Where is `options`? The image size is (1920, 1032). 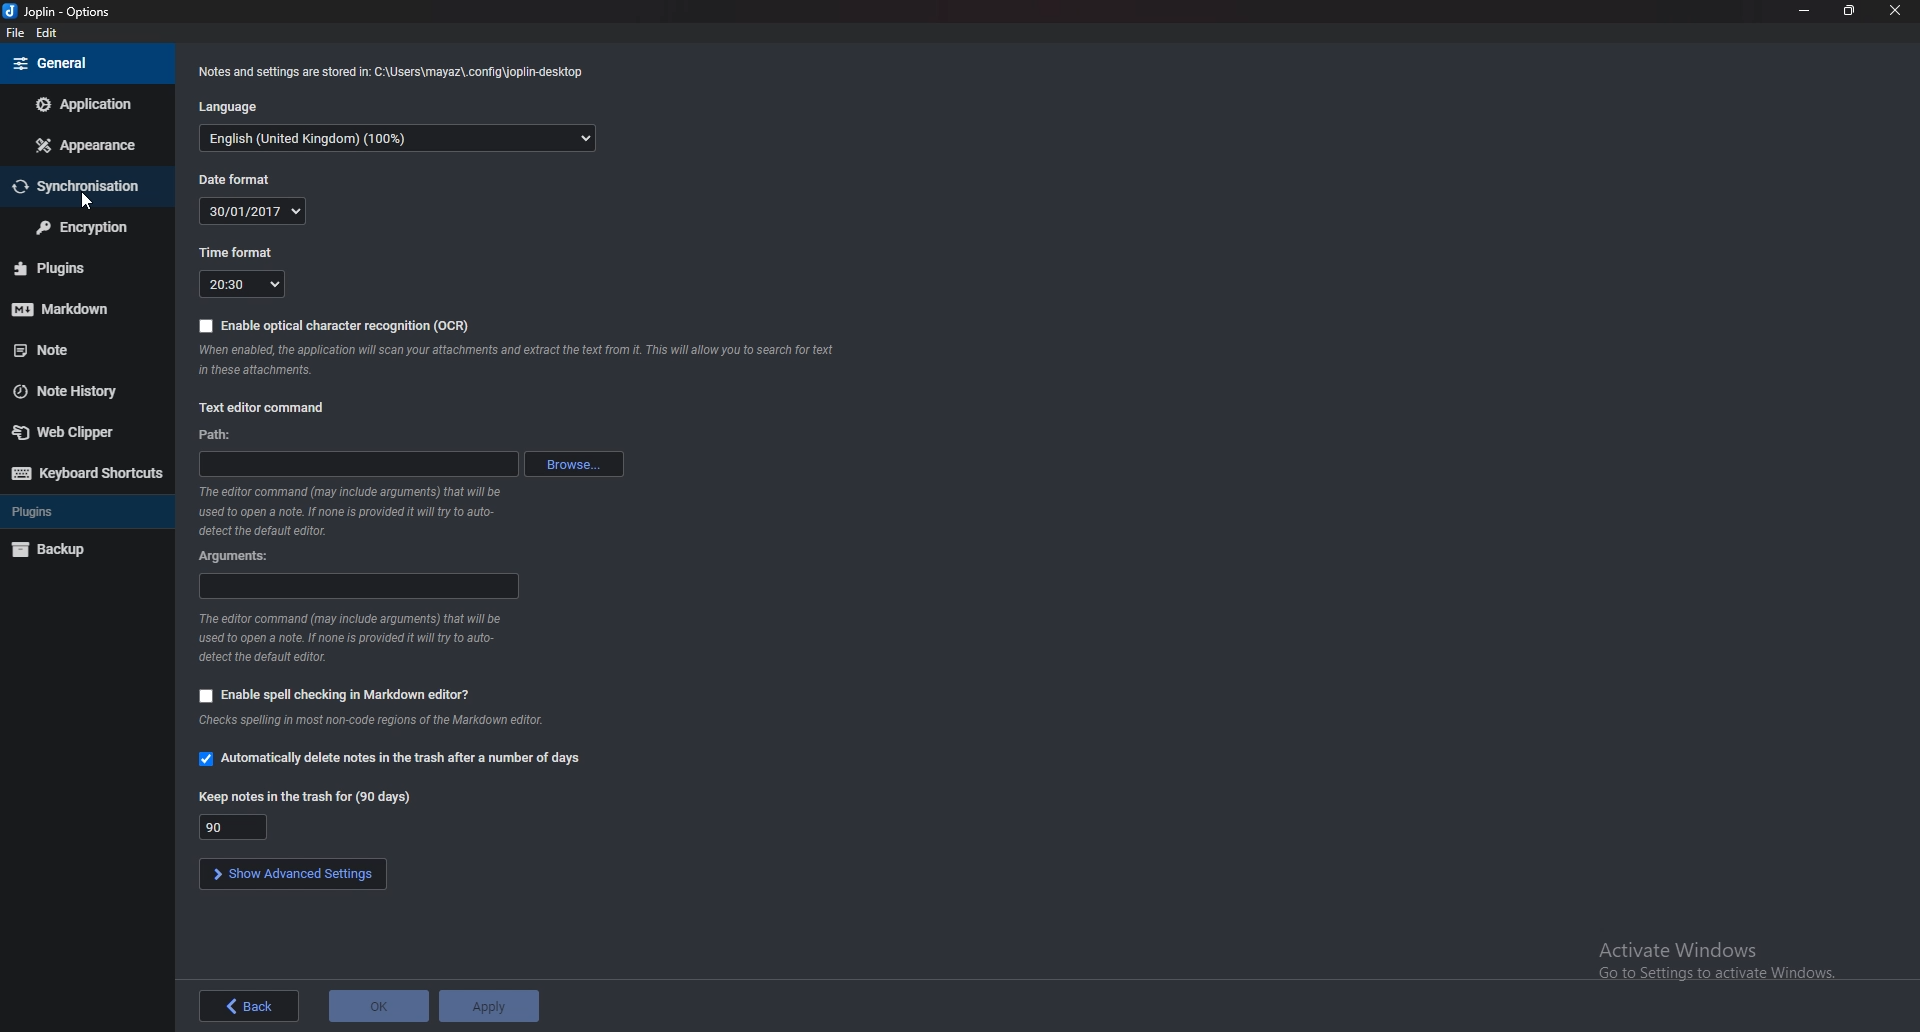
options is located at coordinates (60, 11).